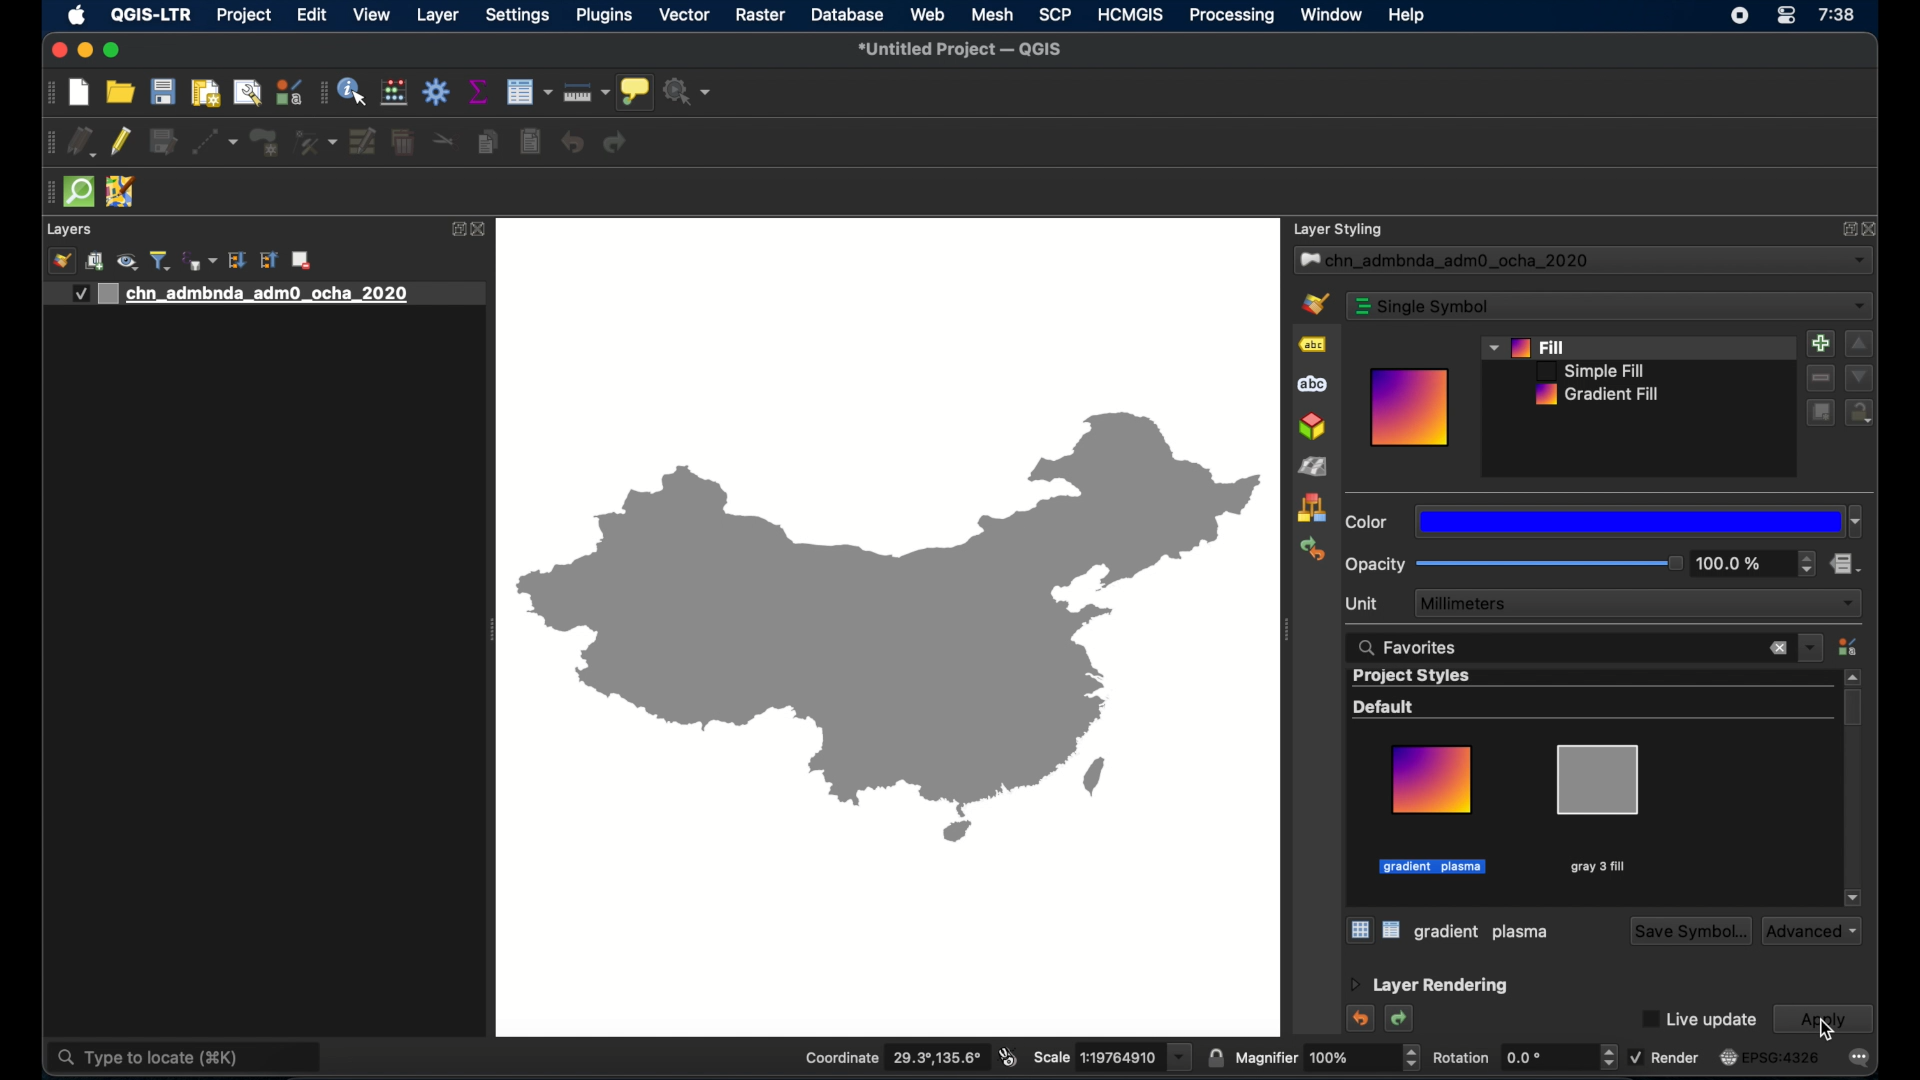 Image resolution: width=1920 pixels, height=1080 pixels. Describe the element at coordinates (1812, 931) in the screenshot. I see `advanced ` at that location.